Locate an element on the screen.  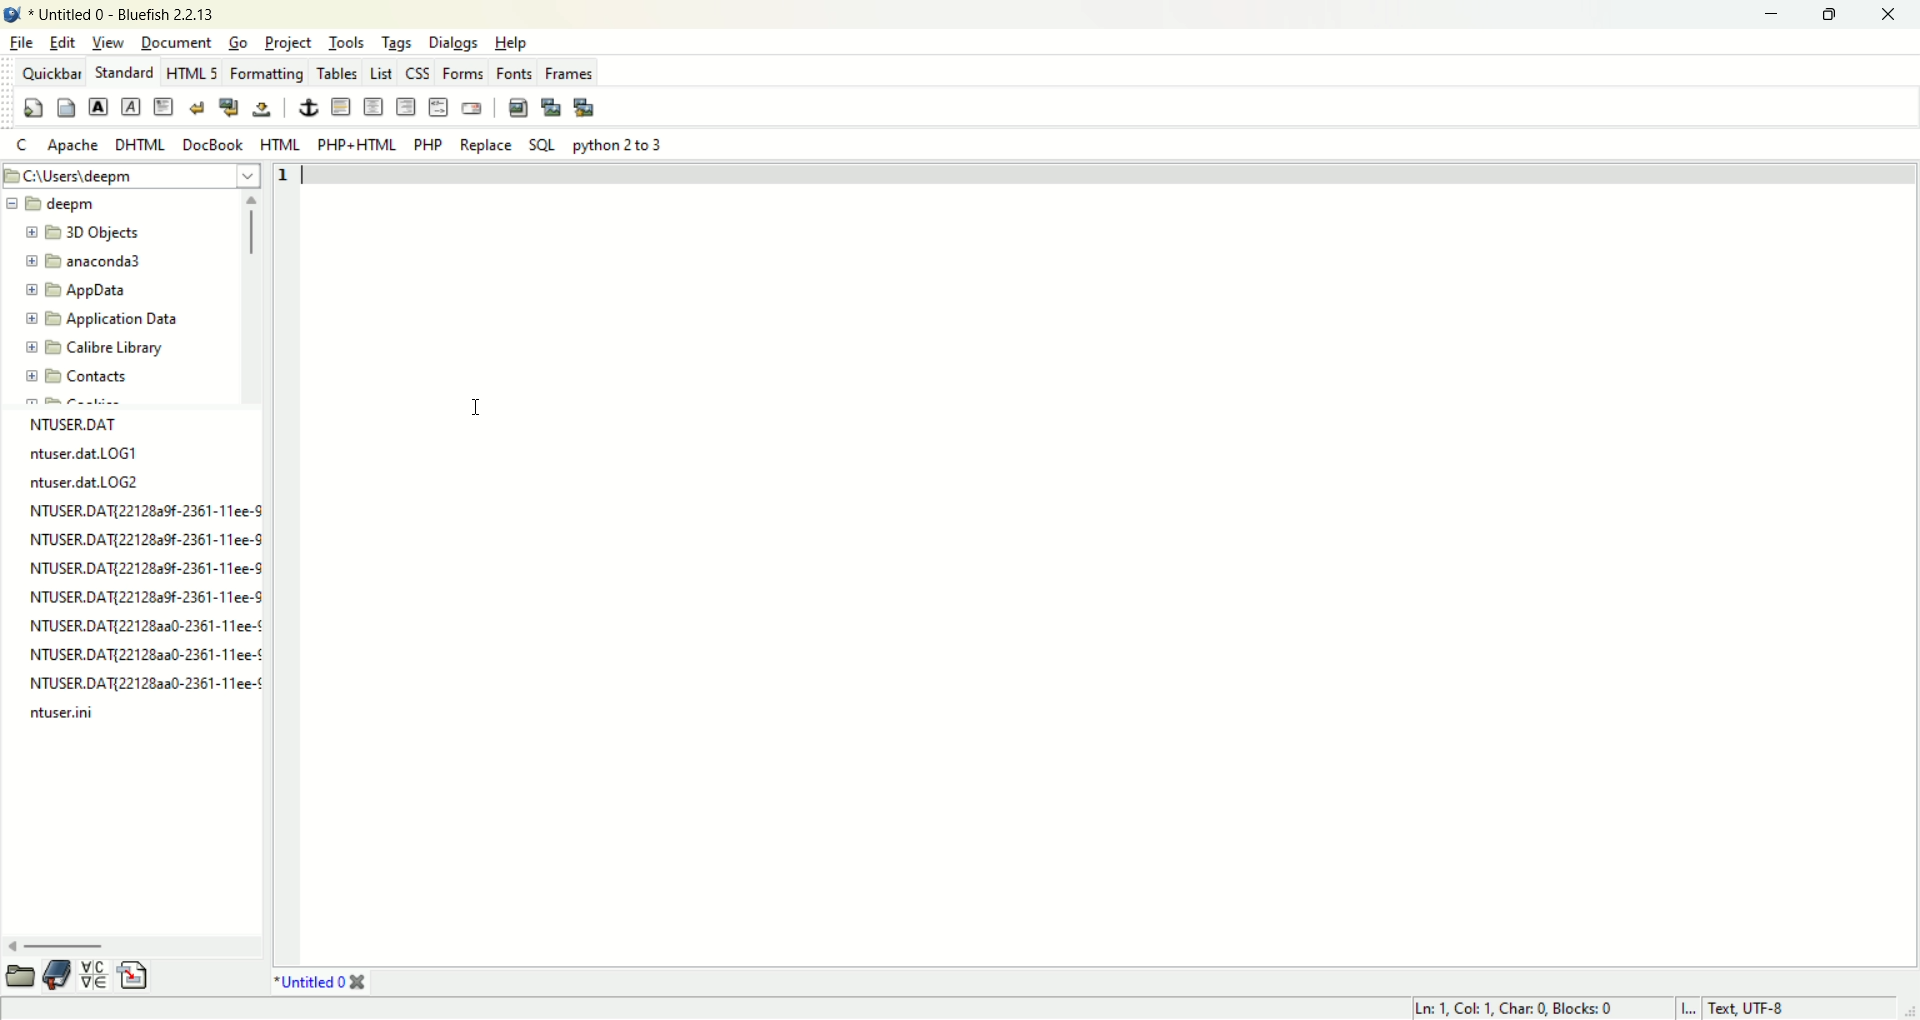
CSS is located at coordinates (418, 74).